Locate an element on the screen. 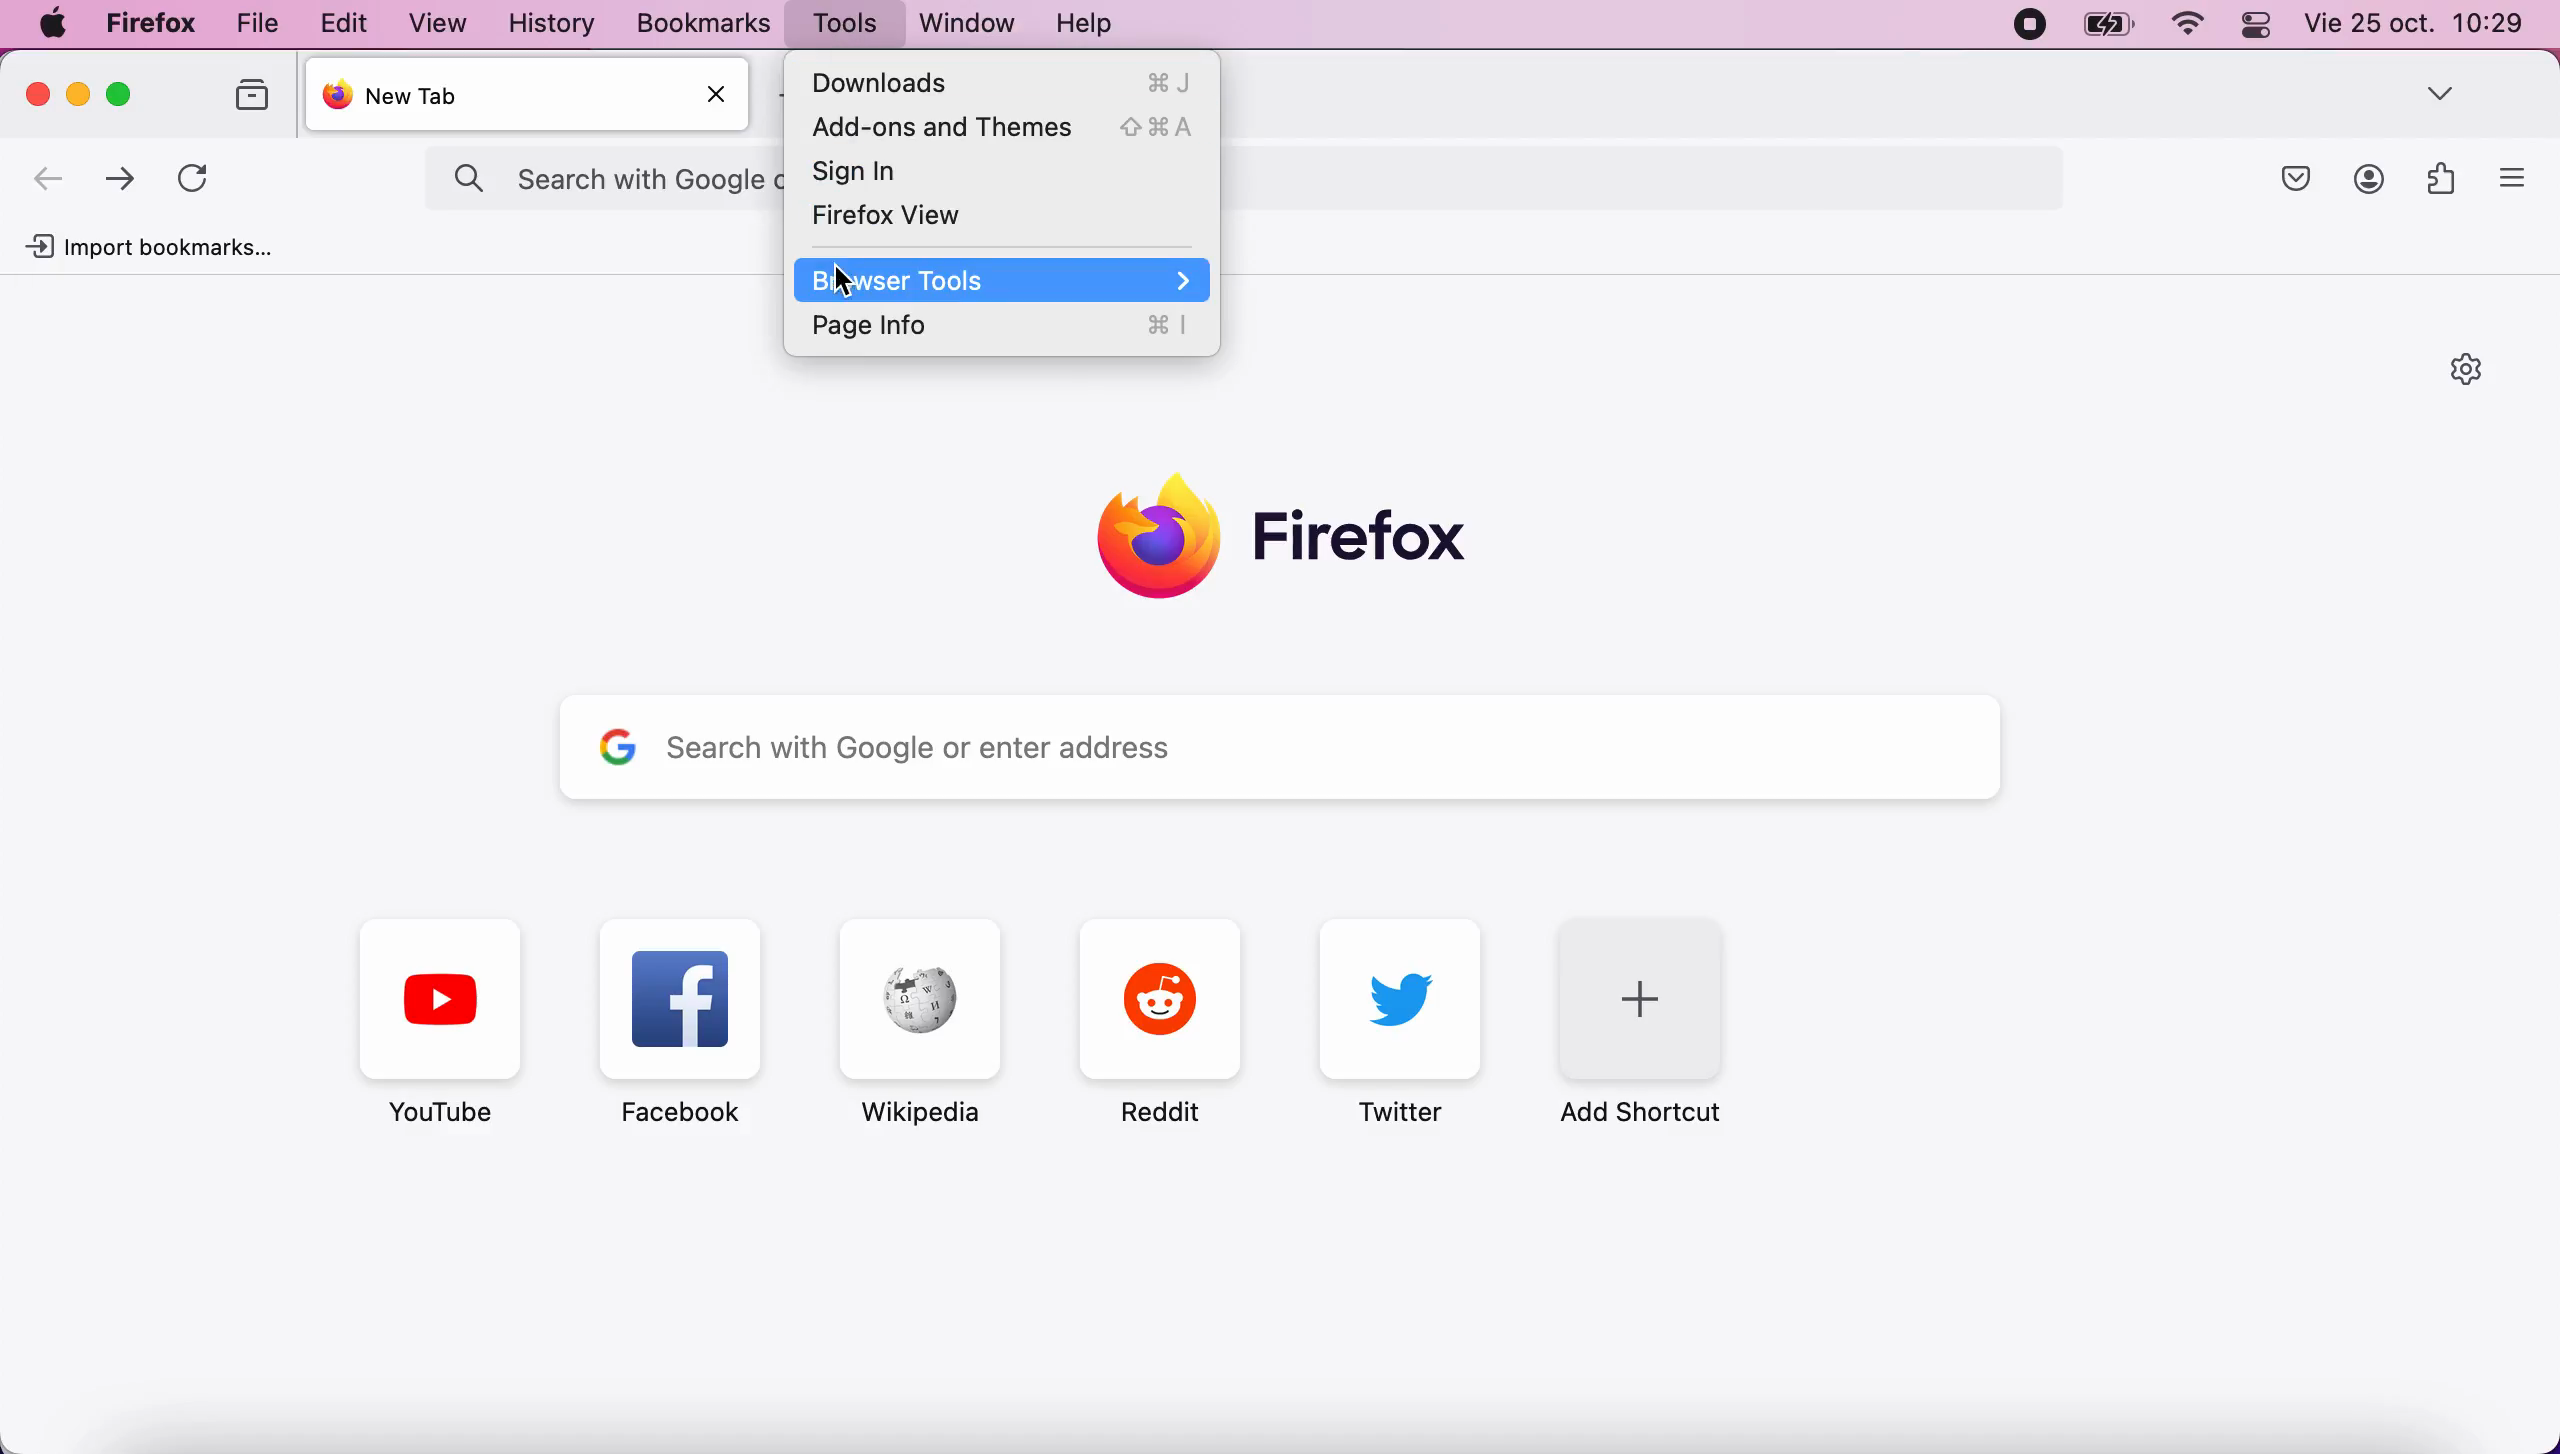  Minimize is located at coordinates (81, 94).